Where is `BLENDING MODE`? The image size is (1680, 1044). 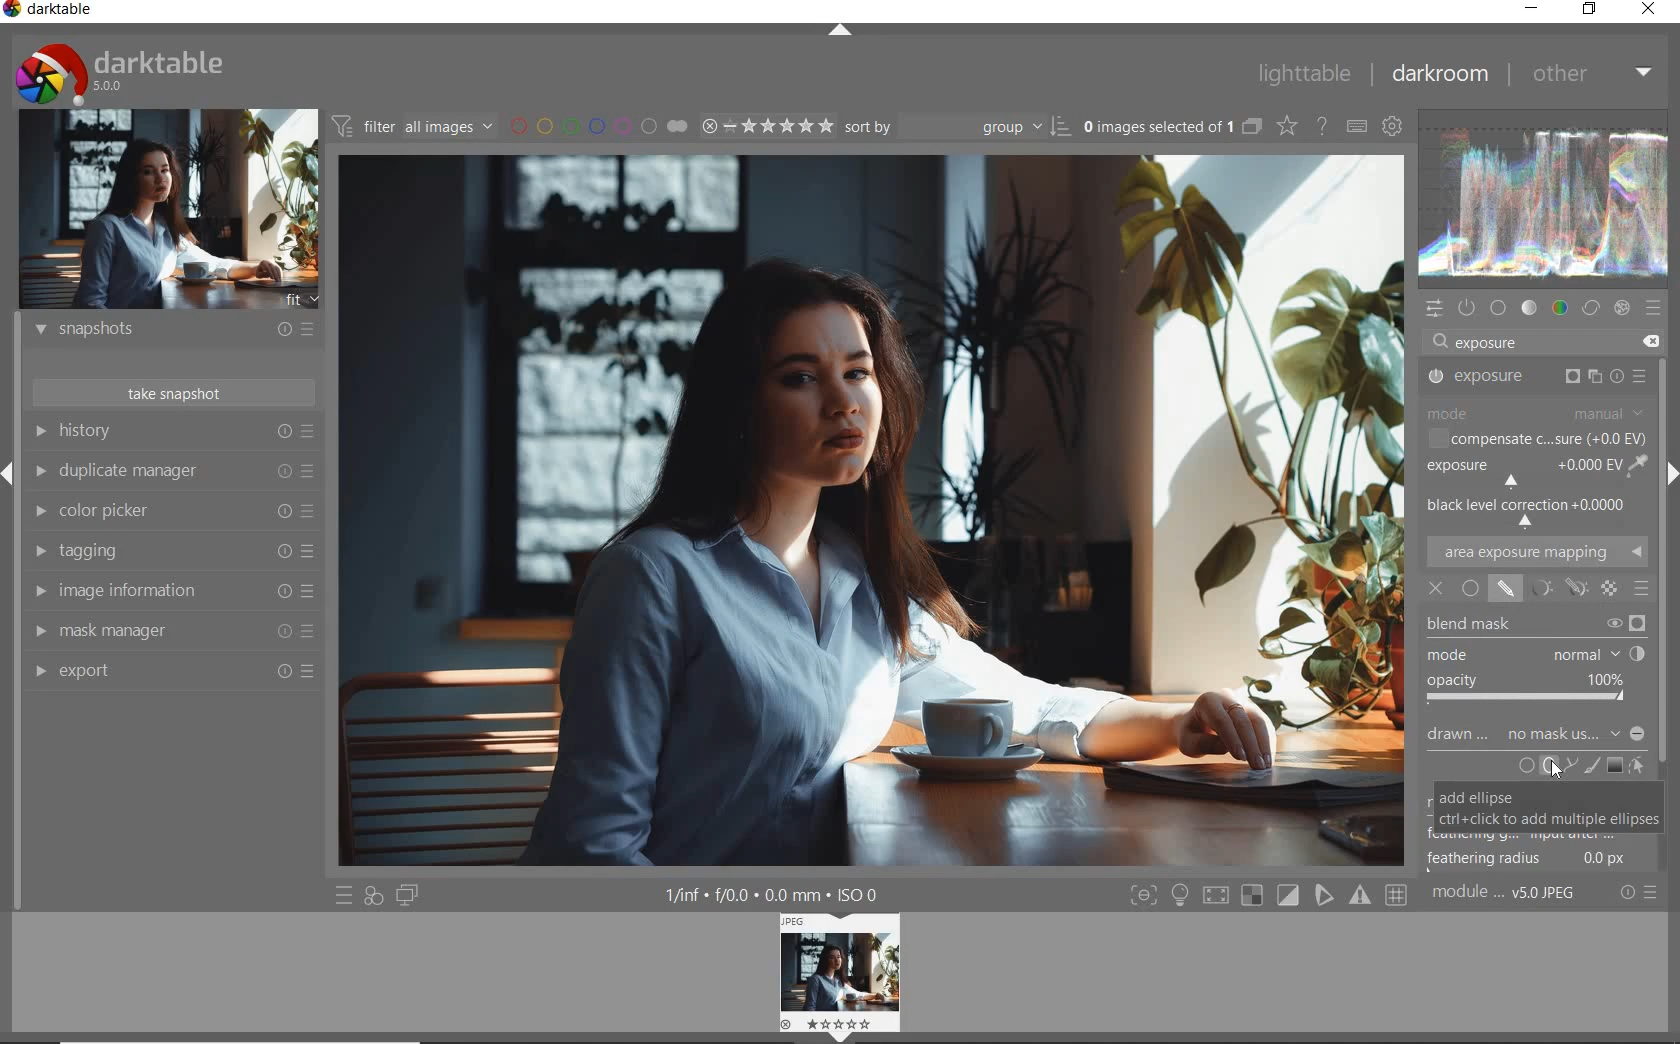
BLENDING MODE is located at coordinates (1641, 590).